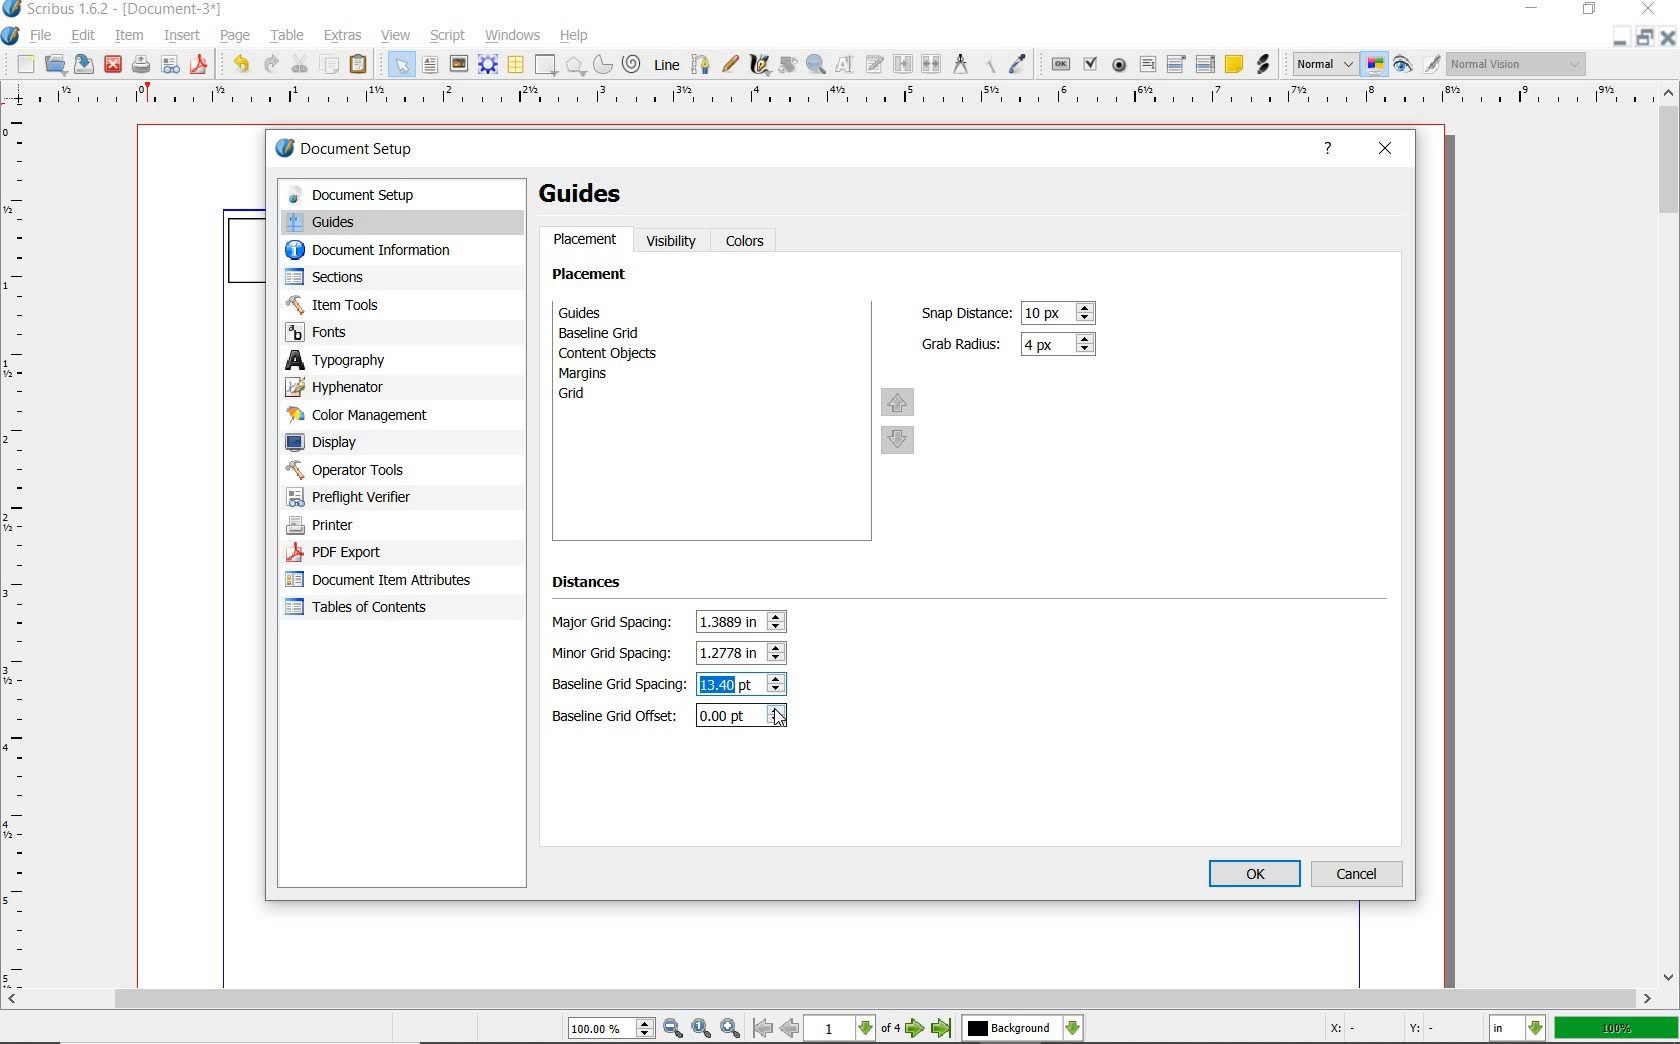 The image size is (1680, 1044). What do you see at coordinates (393, 470) in the screenshot?
I see `operator tools` at bounding box center [393, 470].